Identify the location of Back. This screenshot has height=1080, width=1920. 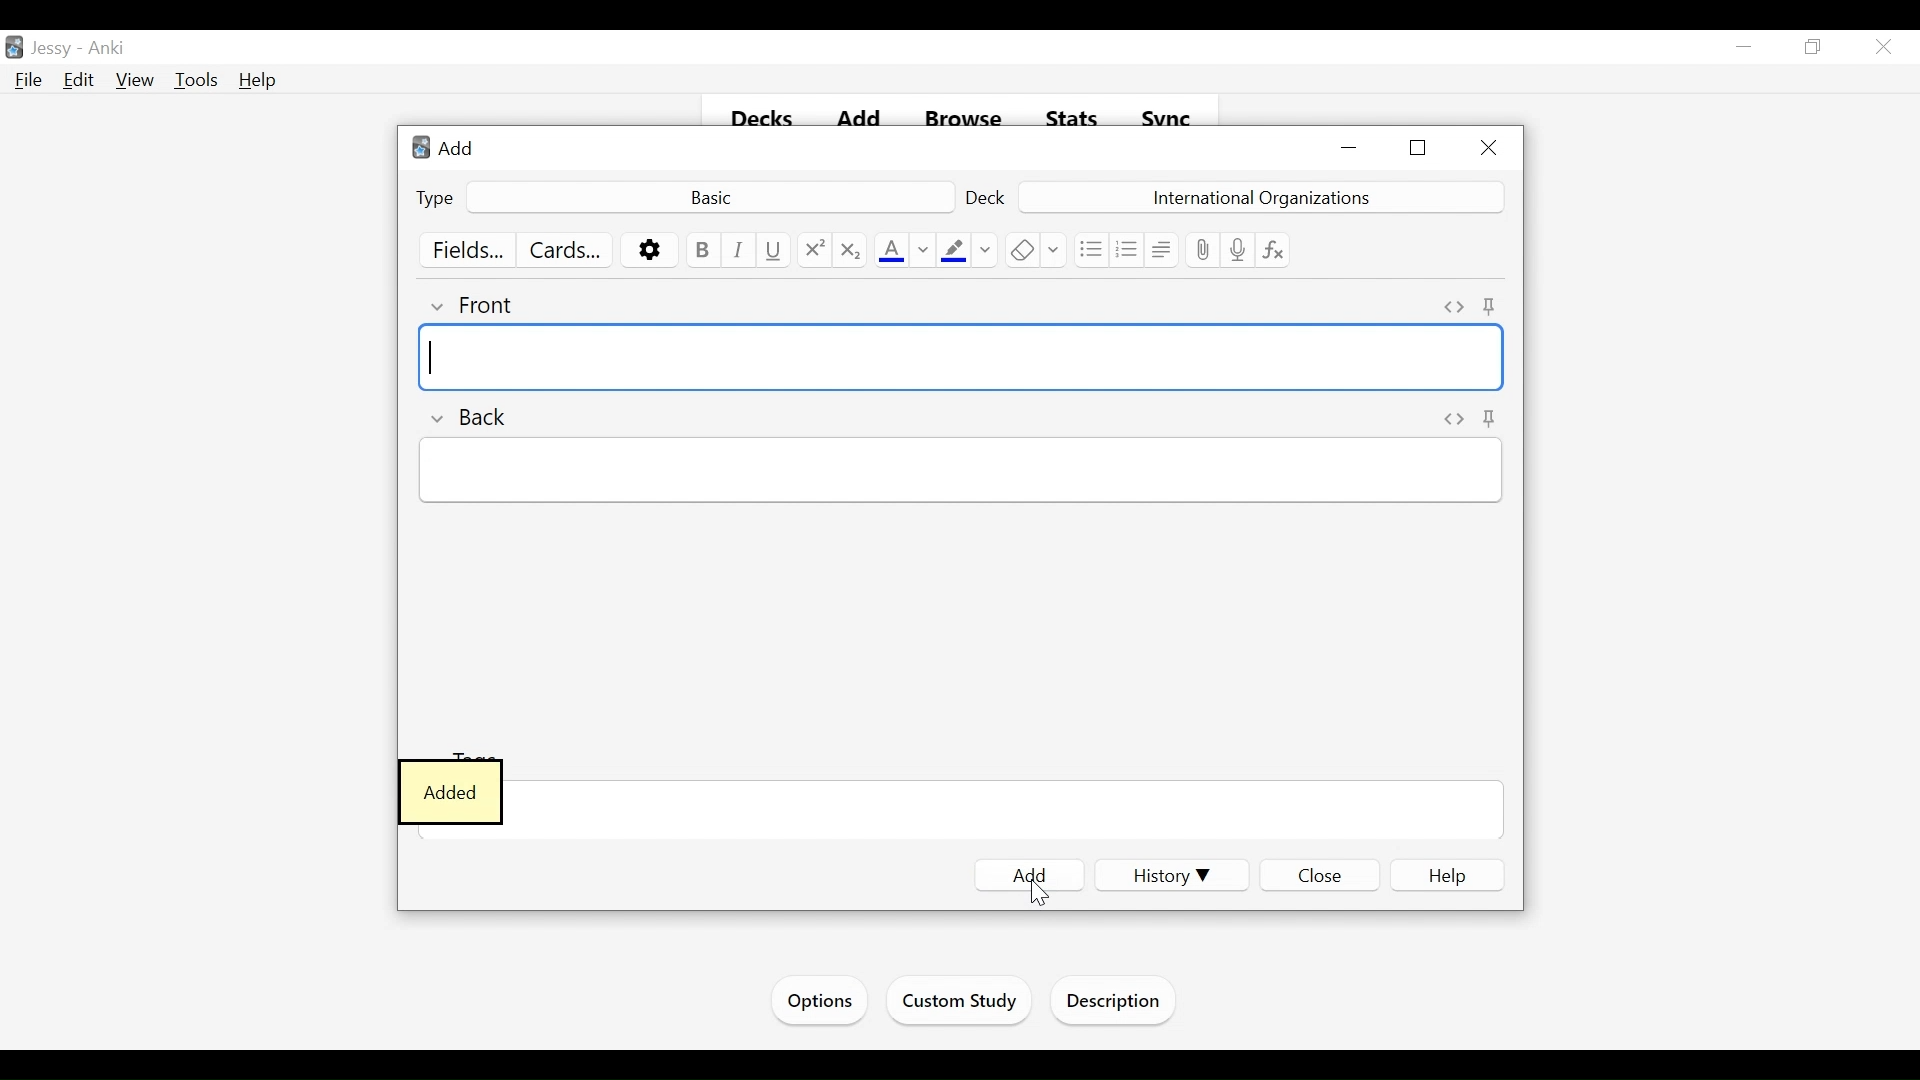
(470, 418).